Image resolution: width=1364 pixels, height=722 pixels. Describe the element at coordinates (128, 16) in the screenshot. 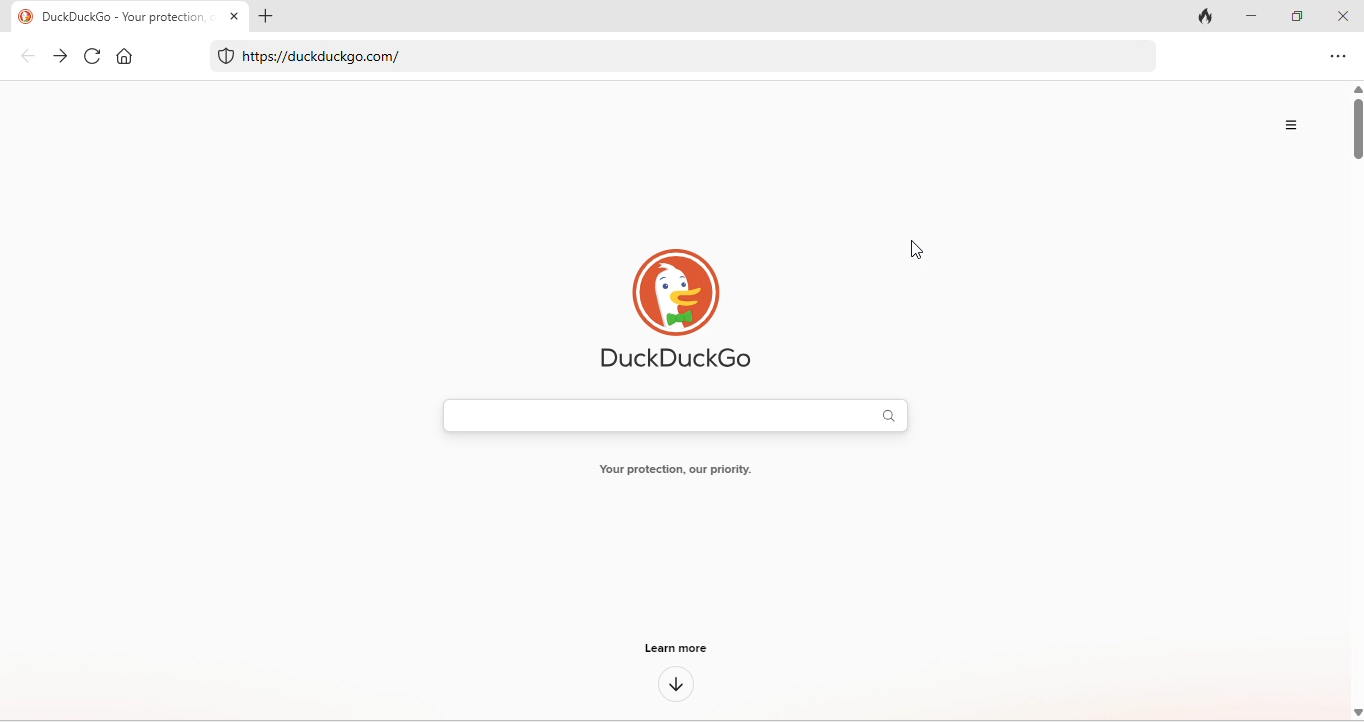

I see `DuckduckGo - You protection` at that location.